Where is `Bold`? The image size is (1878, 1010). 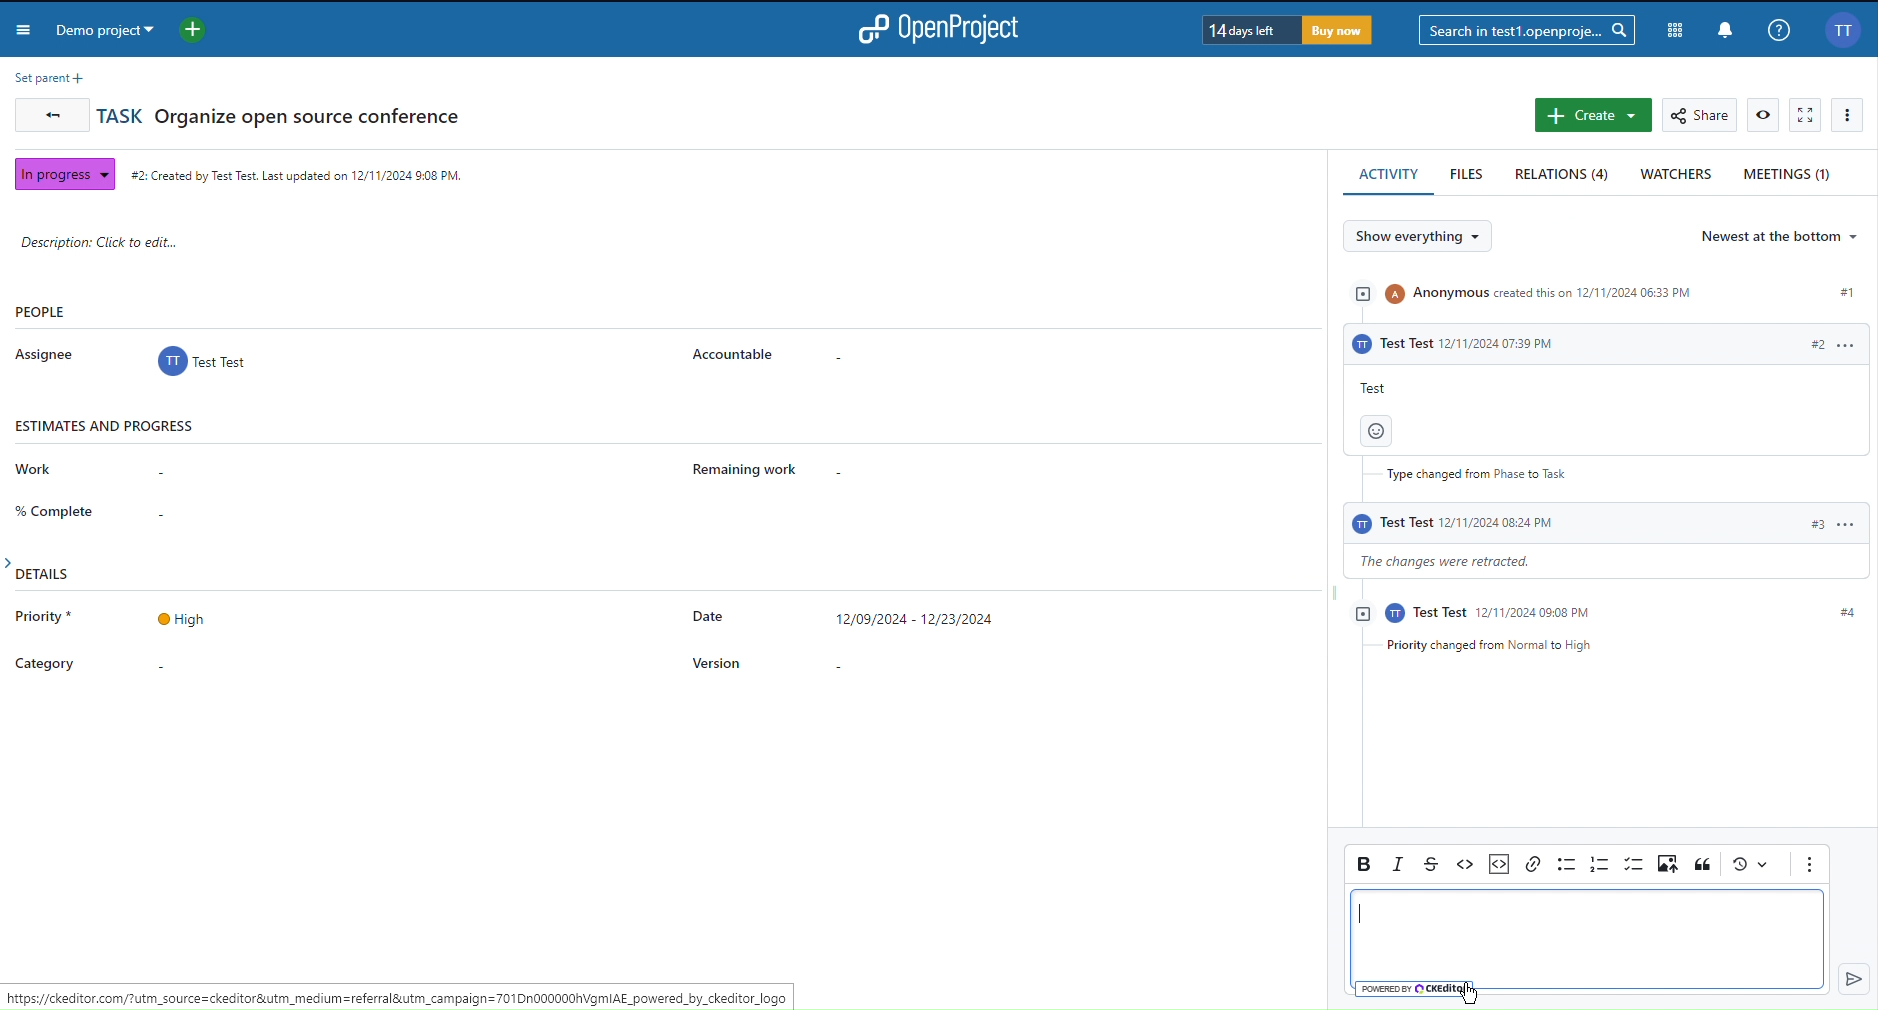
Bold is located at coordinates (1363, 862).